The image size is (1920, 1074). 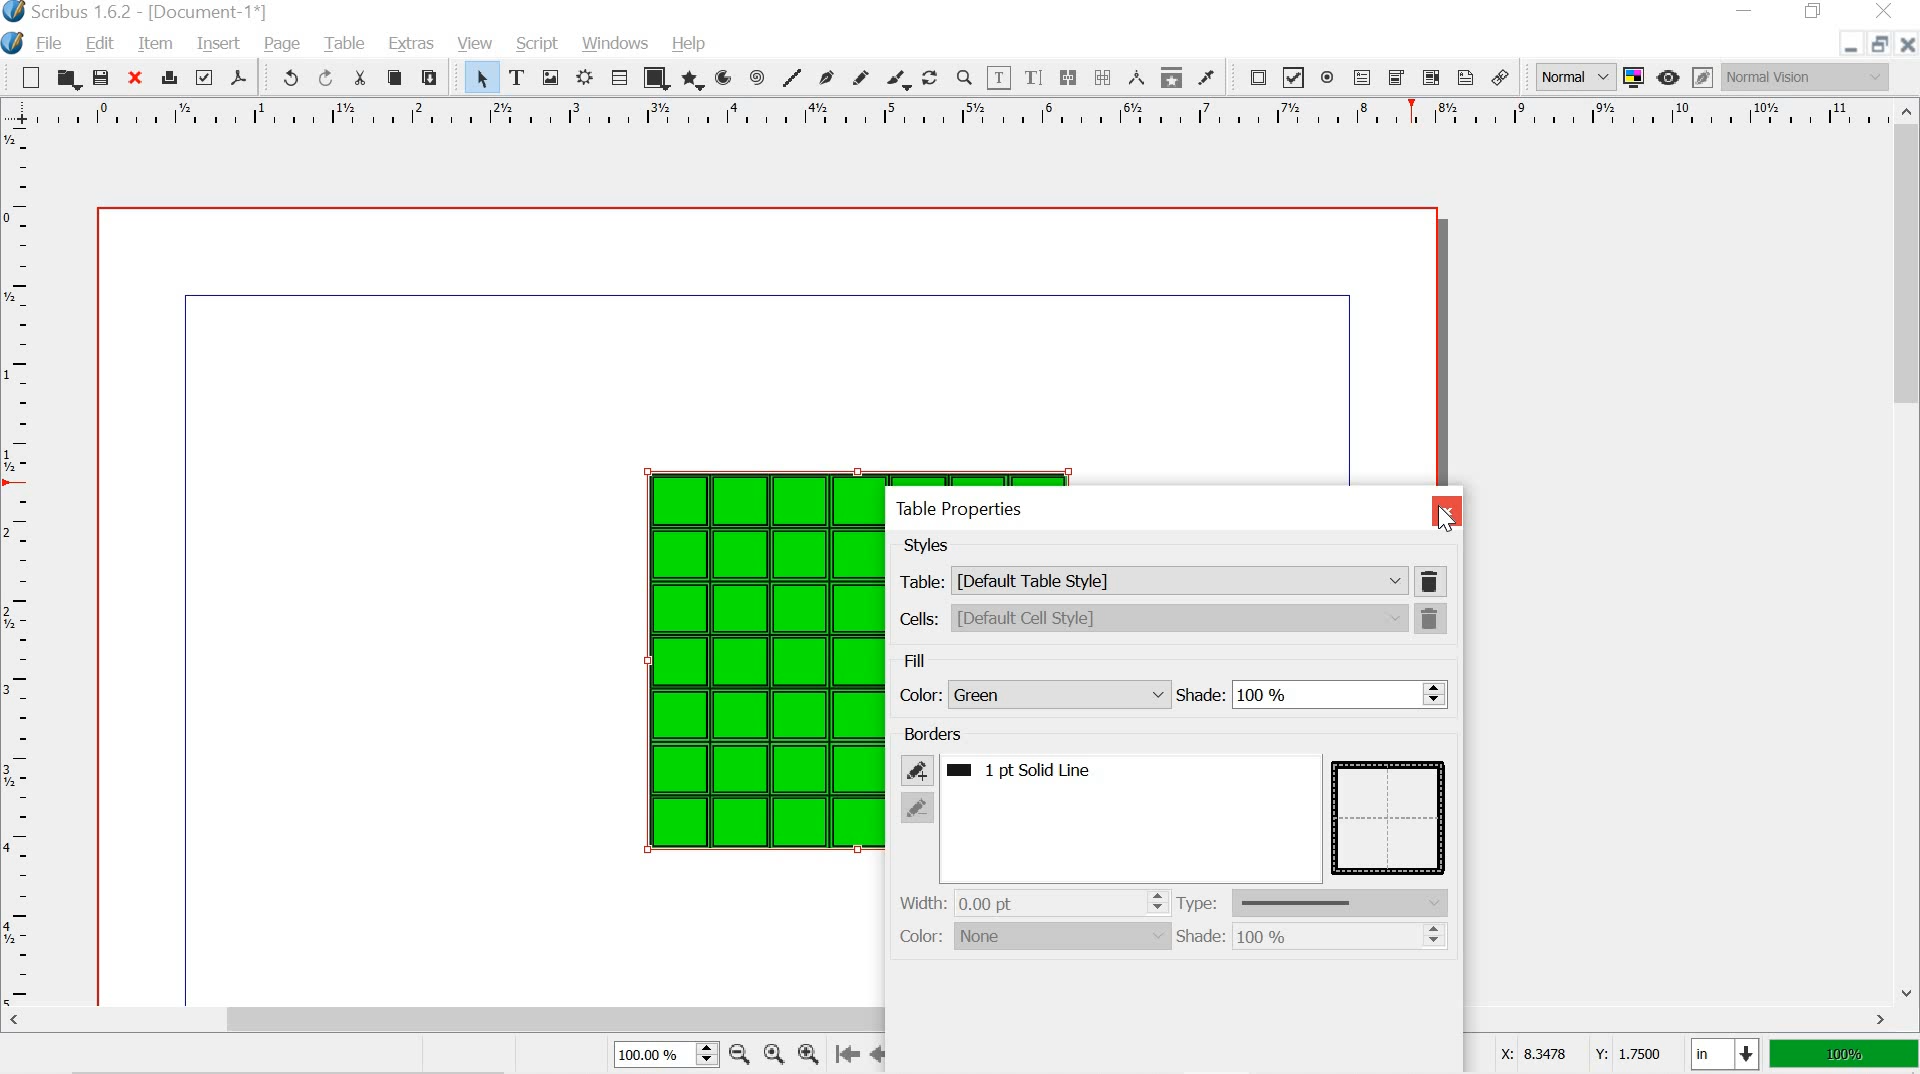 What do you see at coordinates (538, 45) in the screenshot?
I see `script` at bounding box center [538, 45].